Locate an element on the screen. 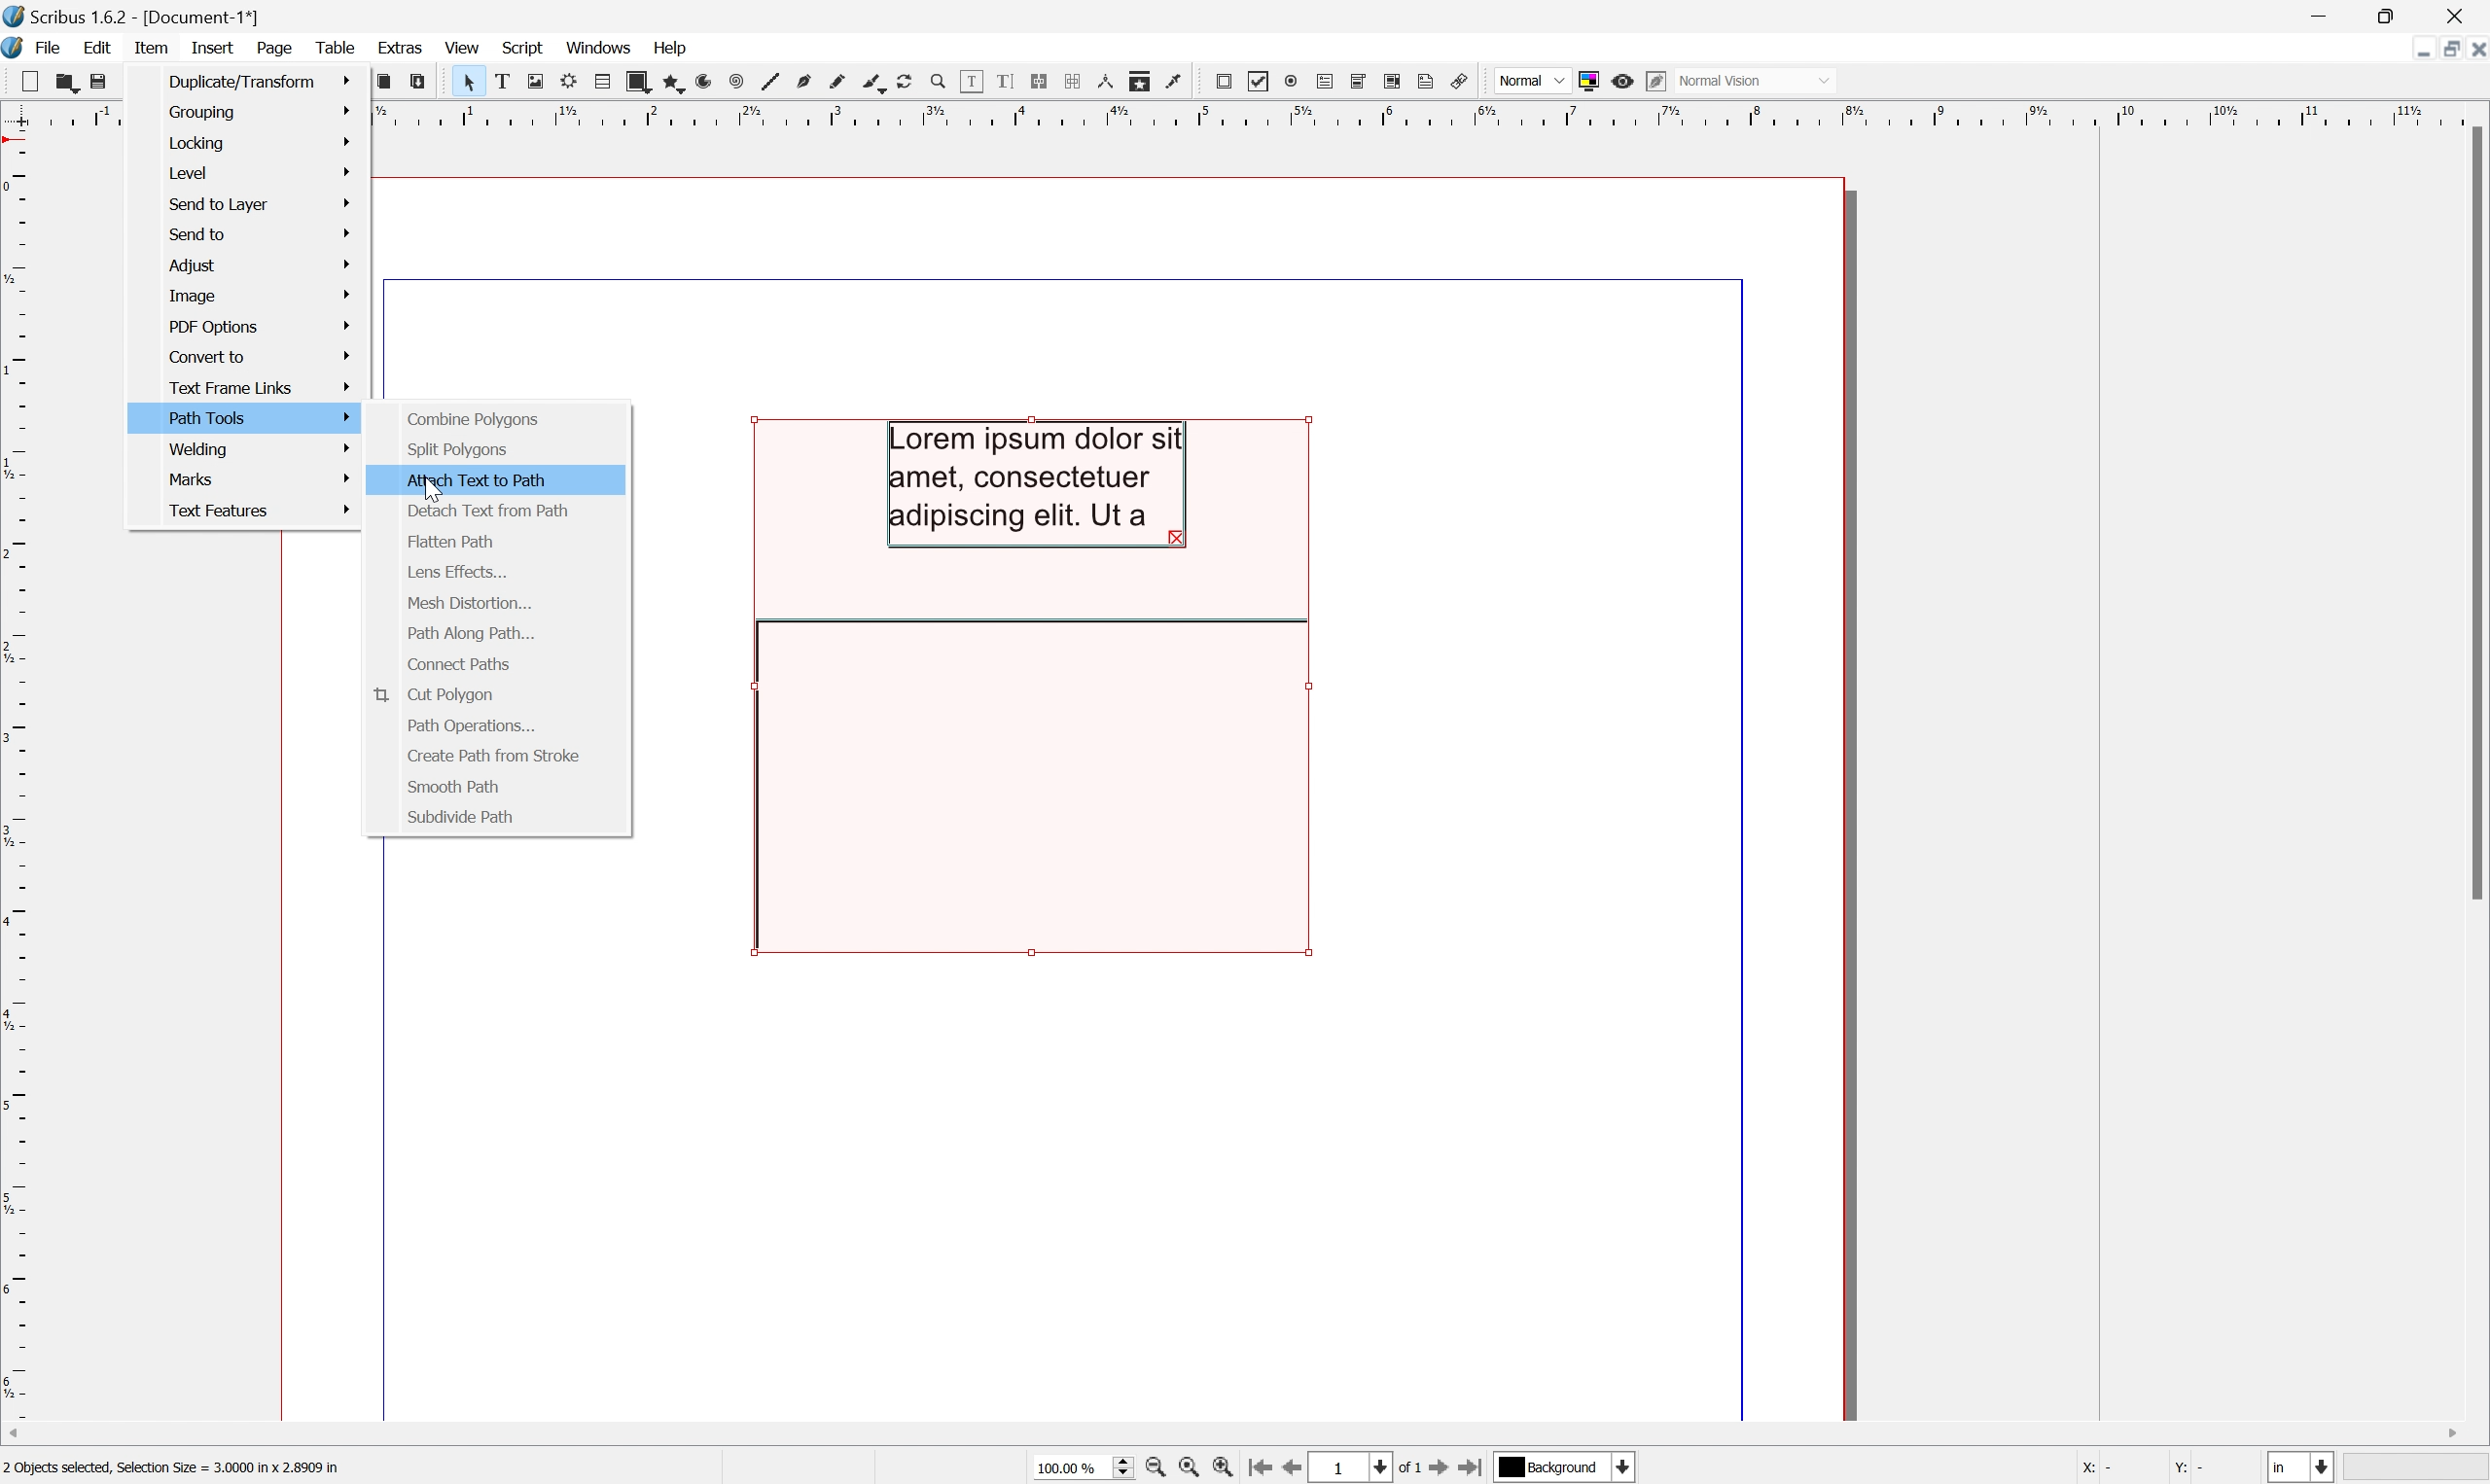  Grouping is located at coordinates (261, 112).